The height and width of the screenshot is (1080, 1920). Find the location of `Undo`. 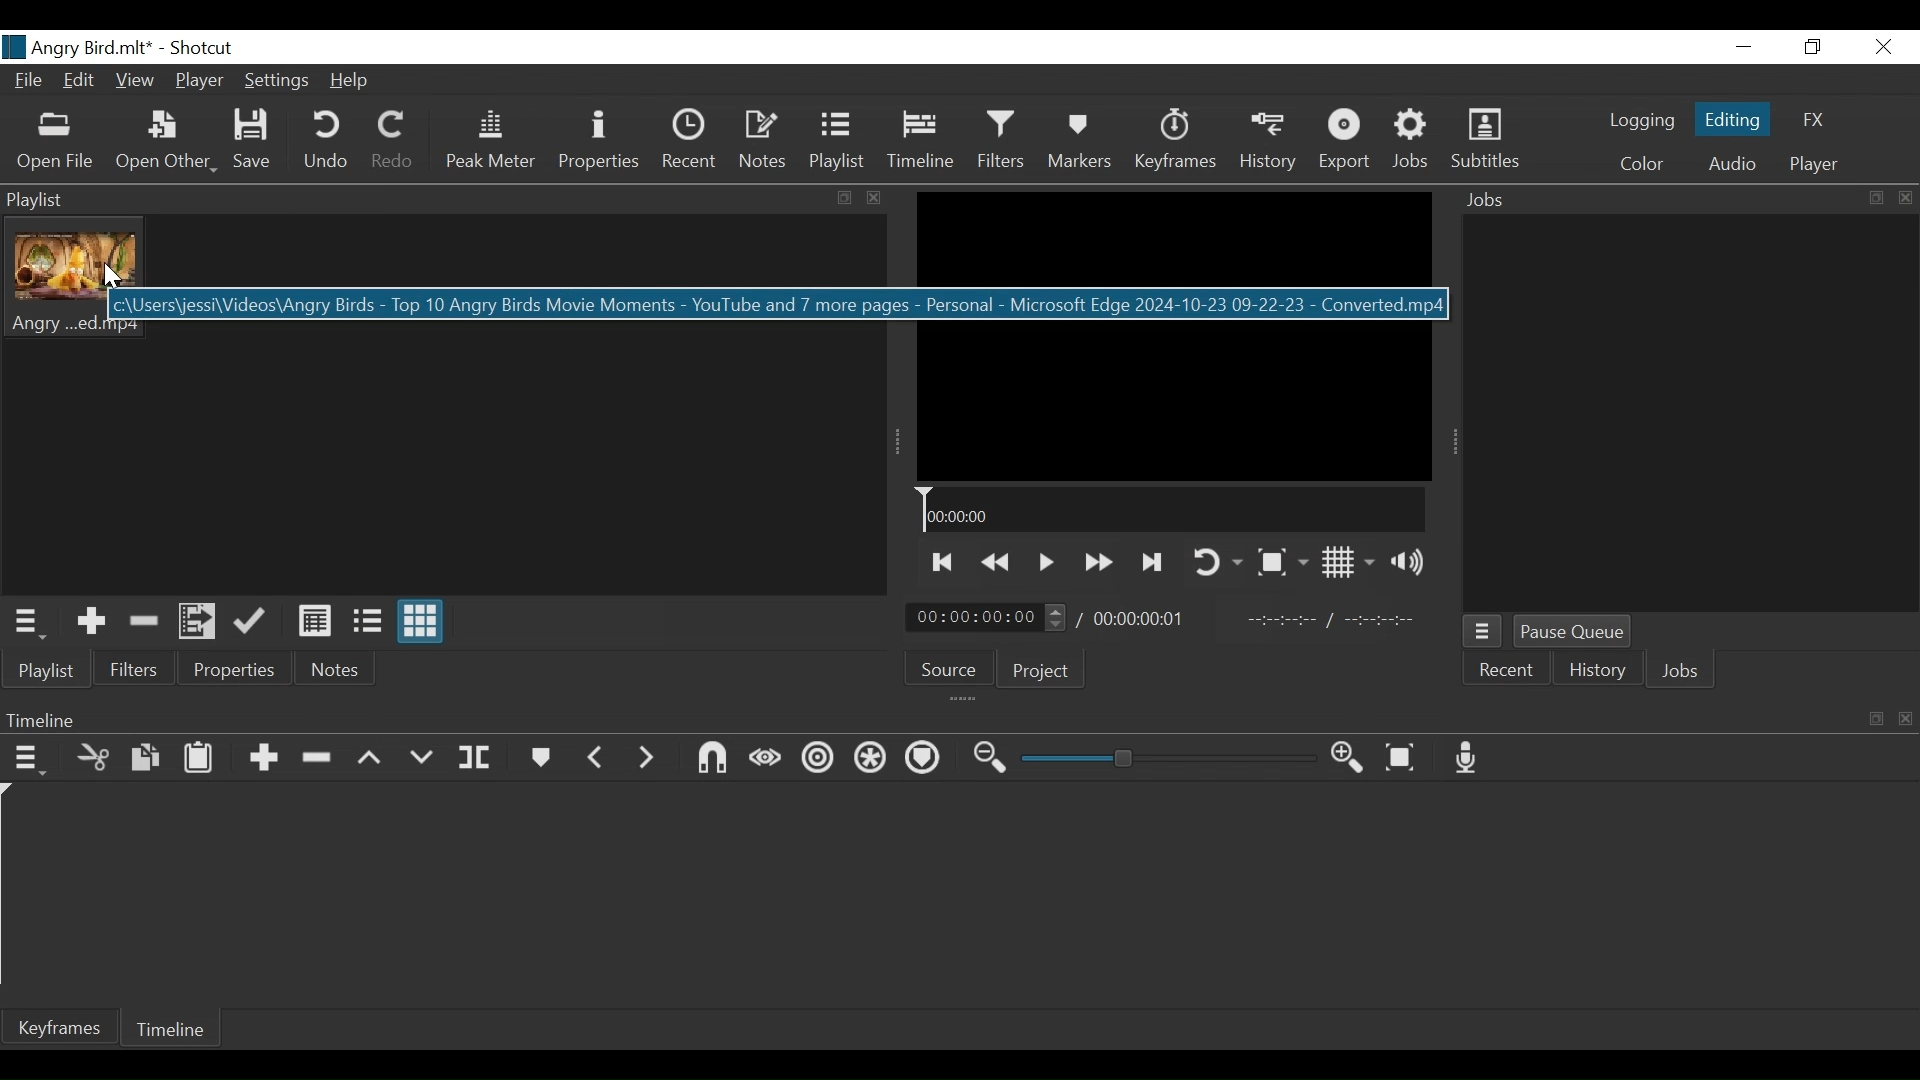

Undo is located at coordinates (325, 140).